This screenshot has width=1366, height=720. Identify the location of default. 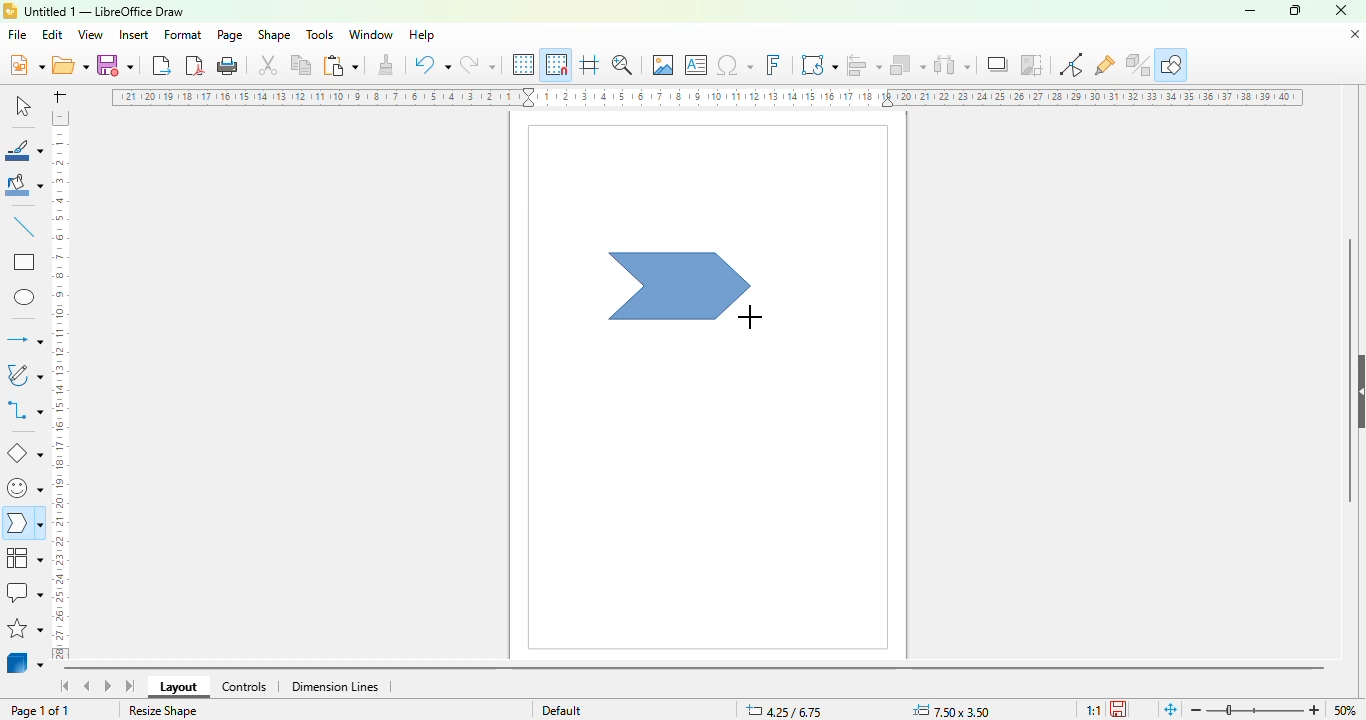
(562, 710).